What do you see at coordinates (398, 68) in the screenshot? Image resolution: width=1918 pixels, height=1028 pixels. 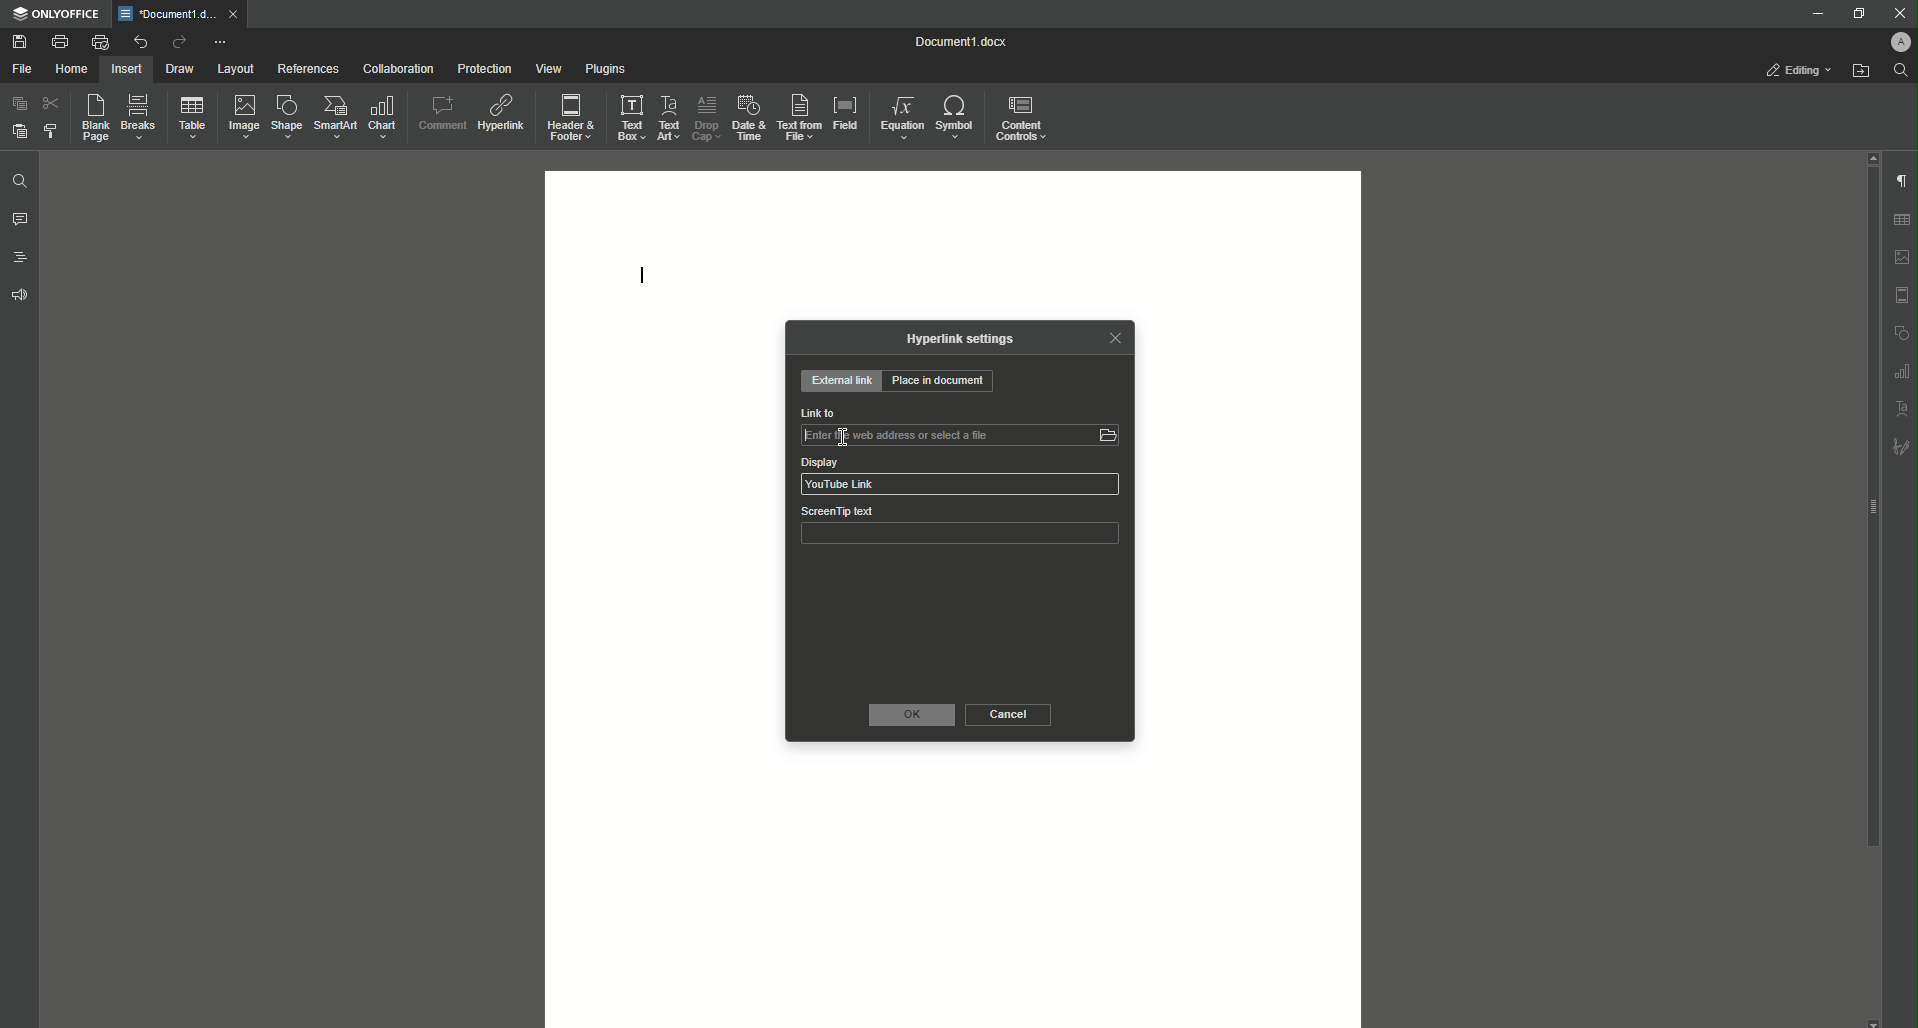 I see `Collaboration` at bounding box center [398, 68].